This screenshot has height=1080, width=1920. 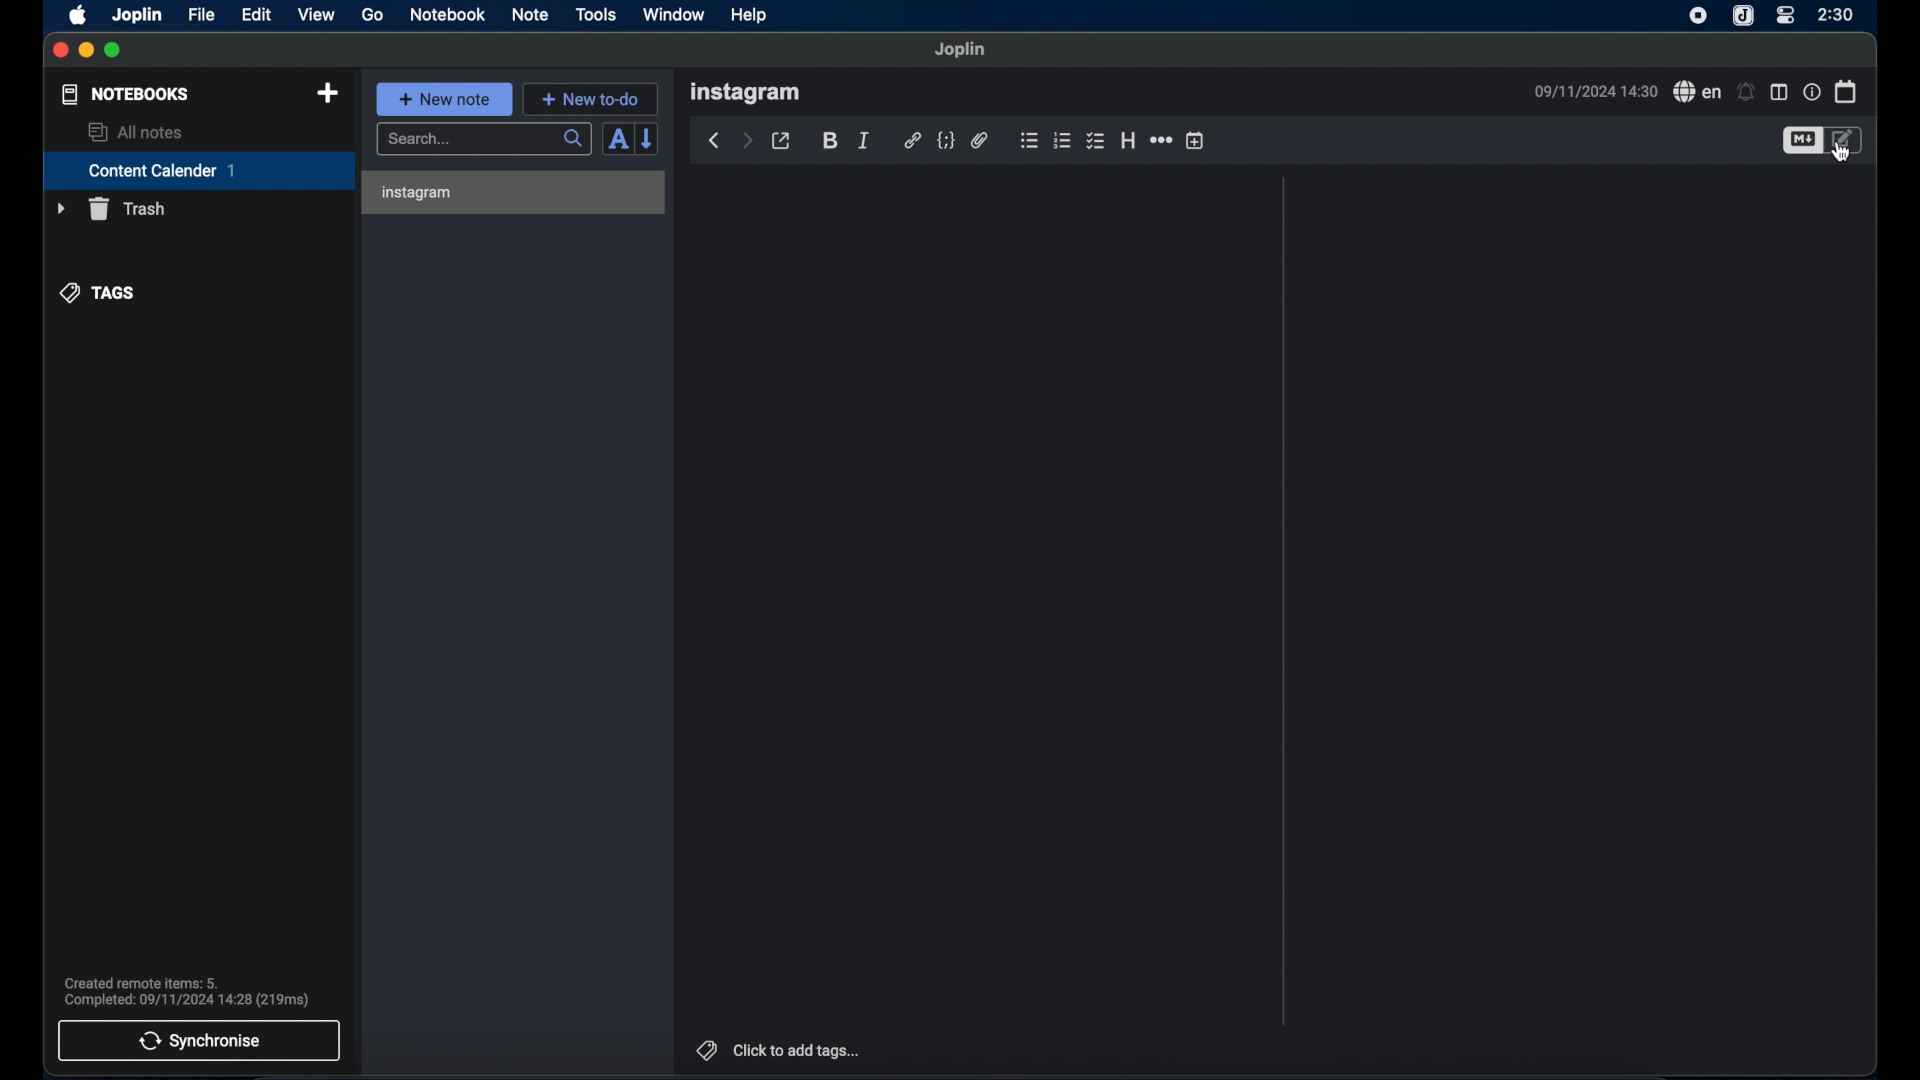 I want to click on window, so click(x=674, y=14).